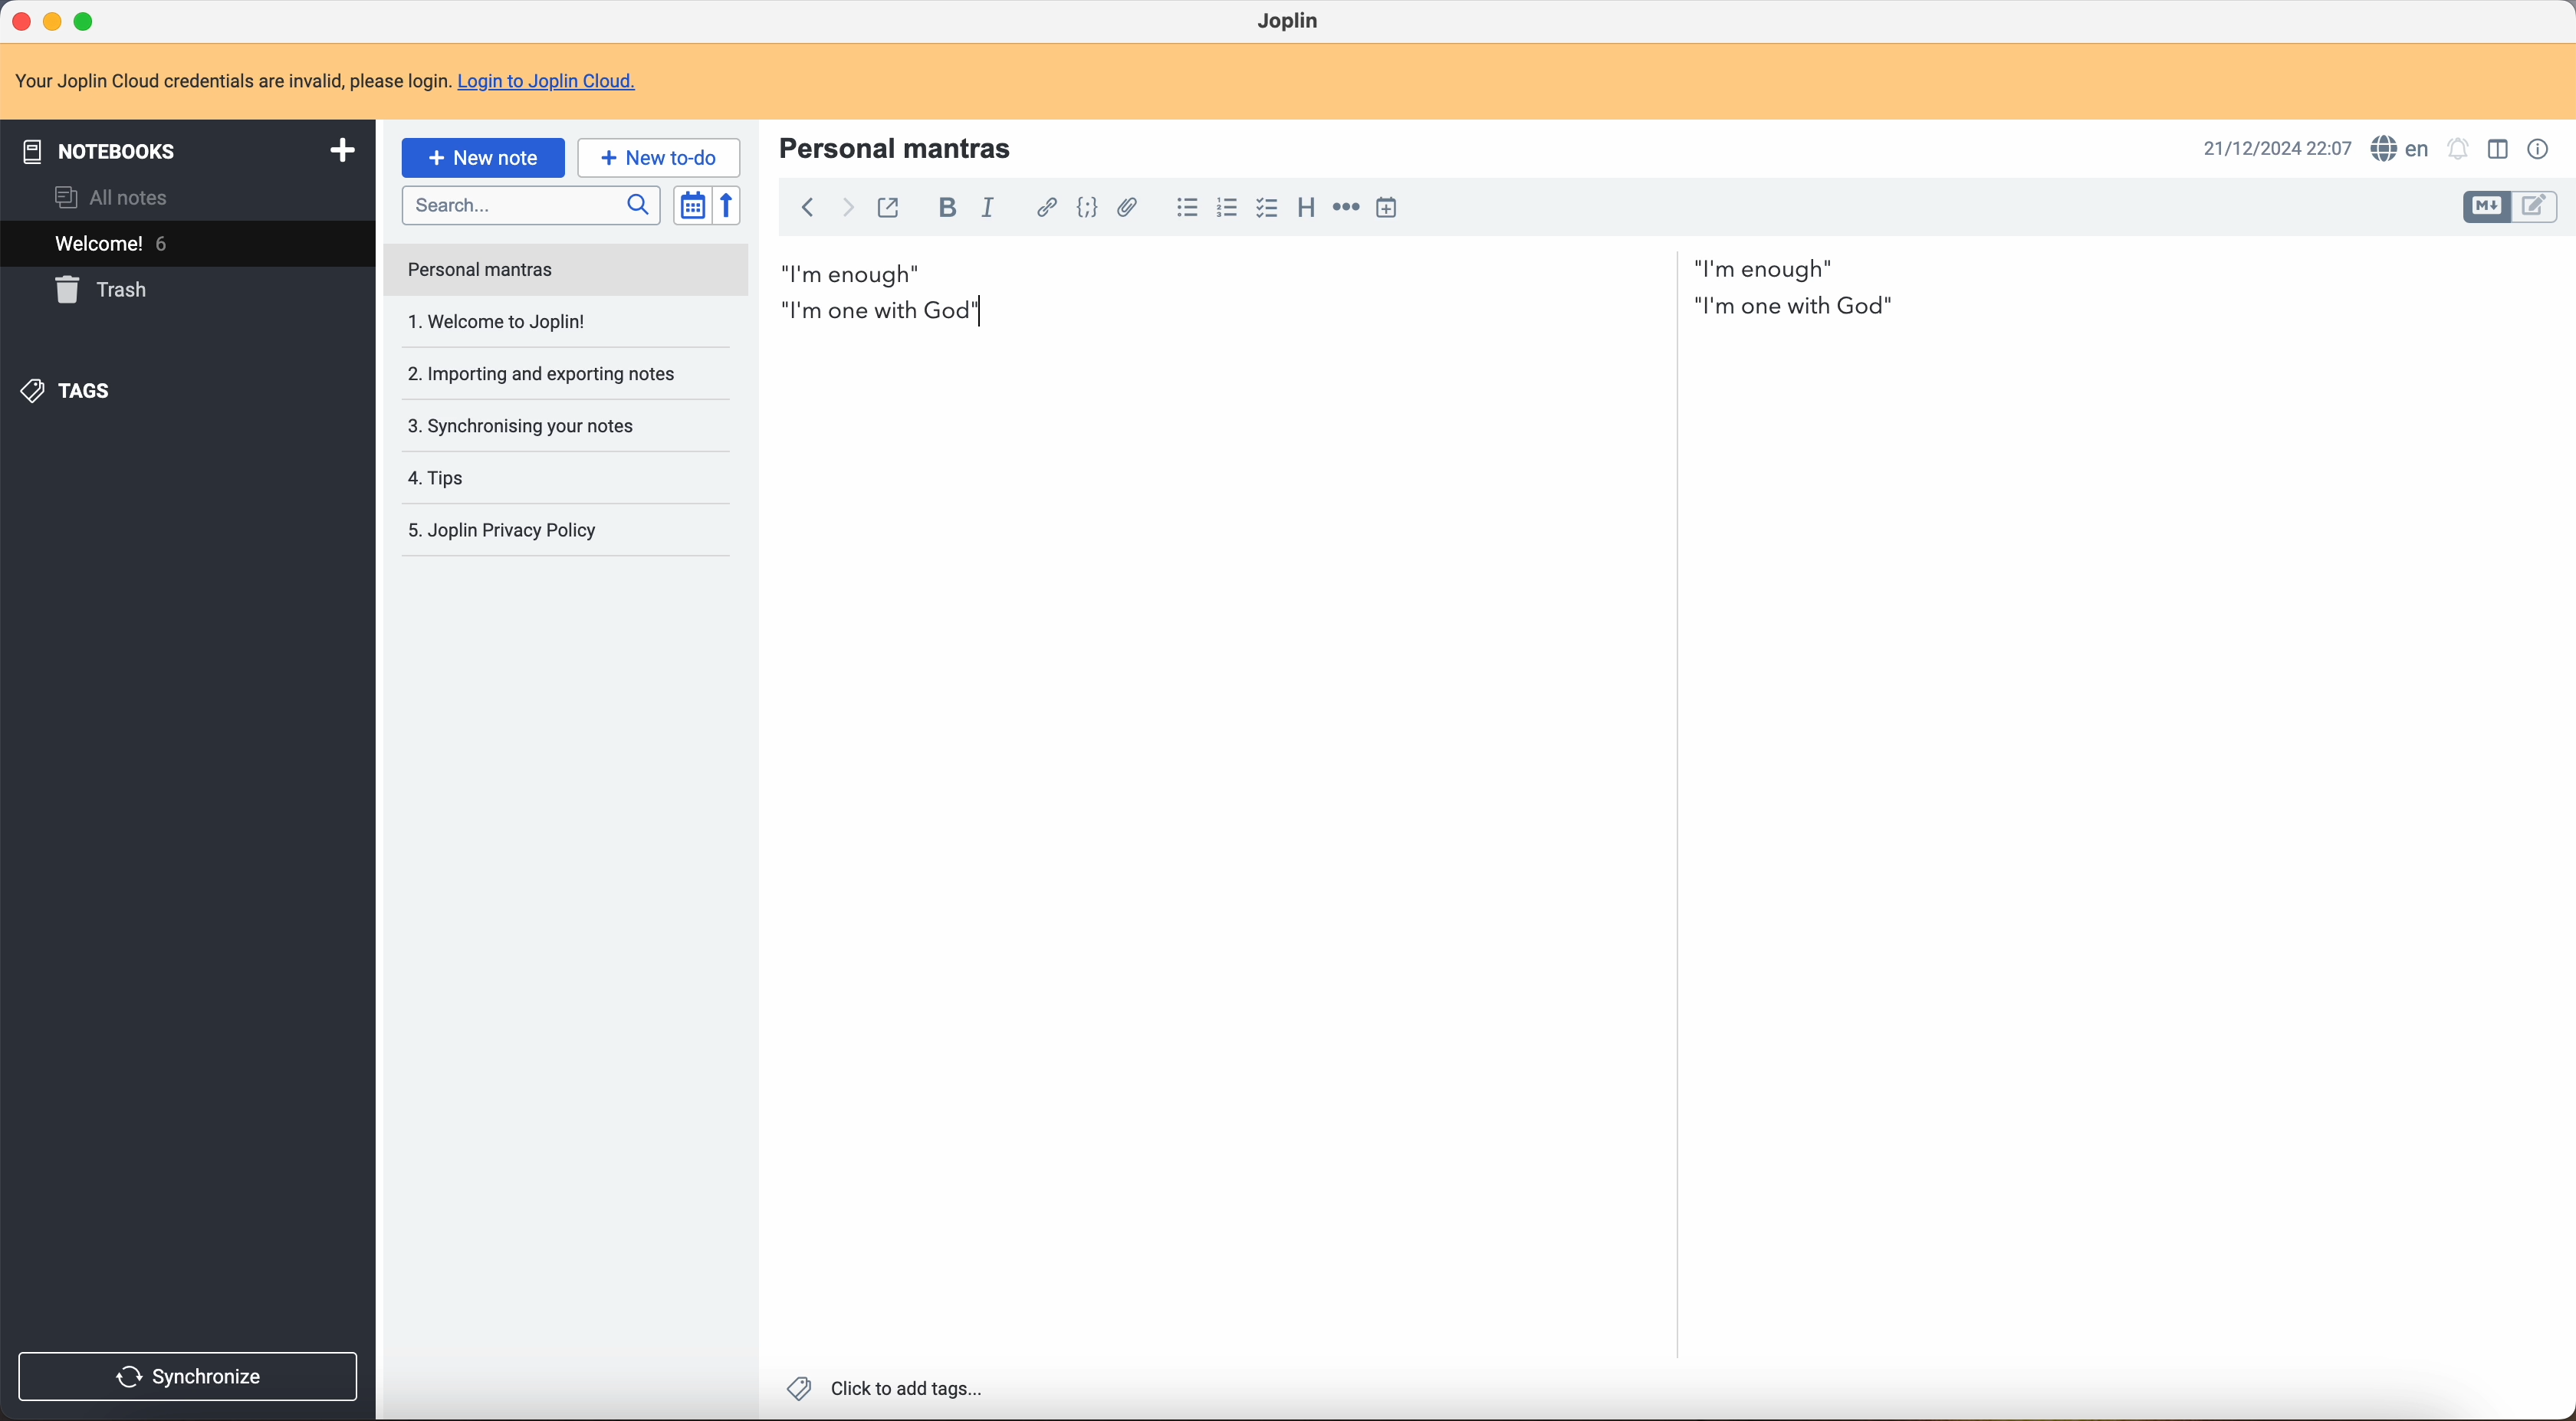 The image size is (2576, 1421). Describe the element at coordinates (1207, 851) in the screenshot. I see `body text` at that location.